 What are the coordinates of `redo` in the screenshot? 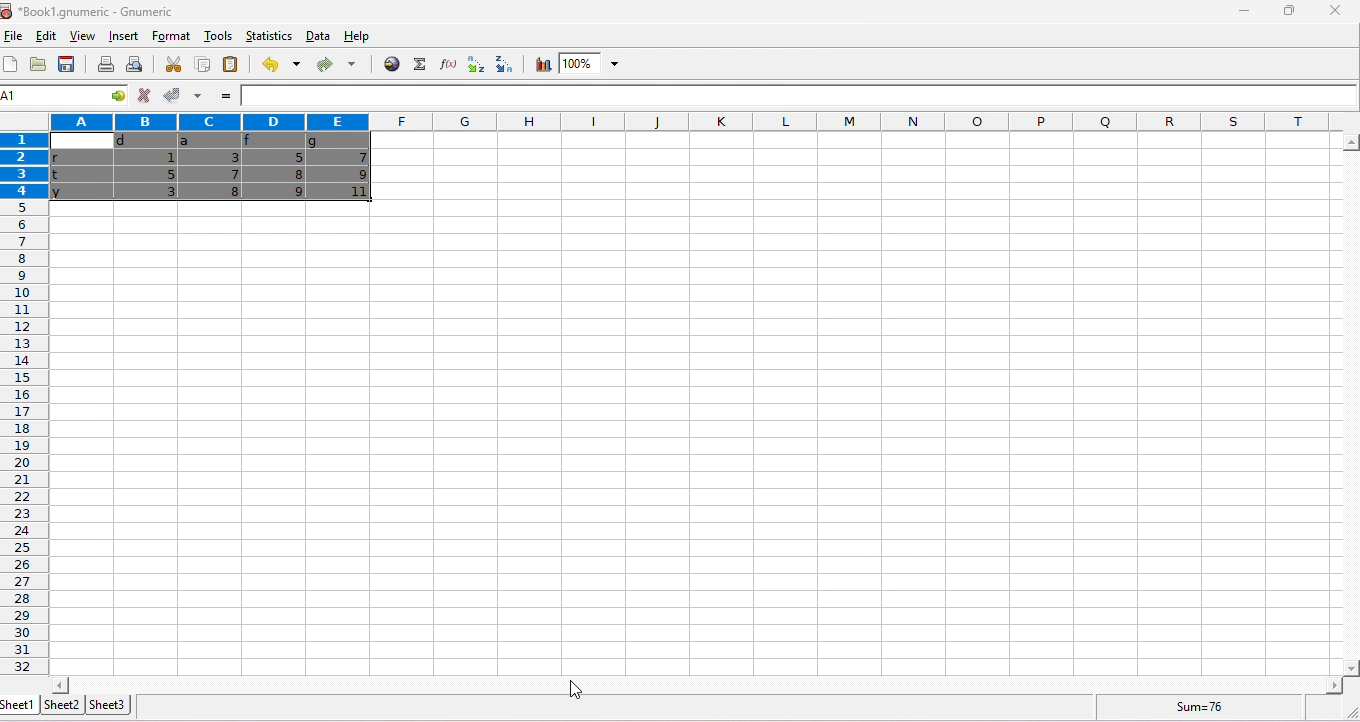 It's located at (335, 66).